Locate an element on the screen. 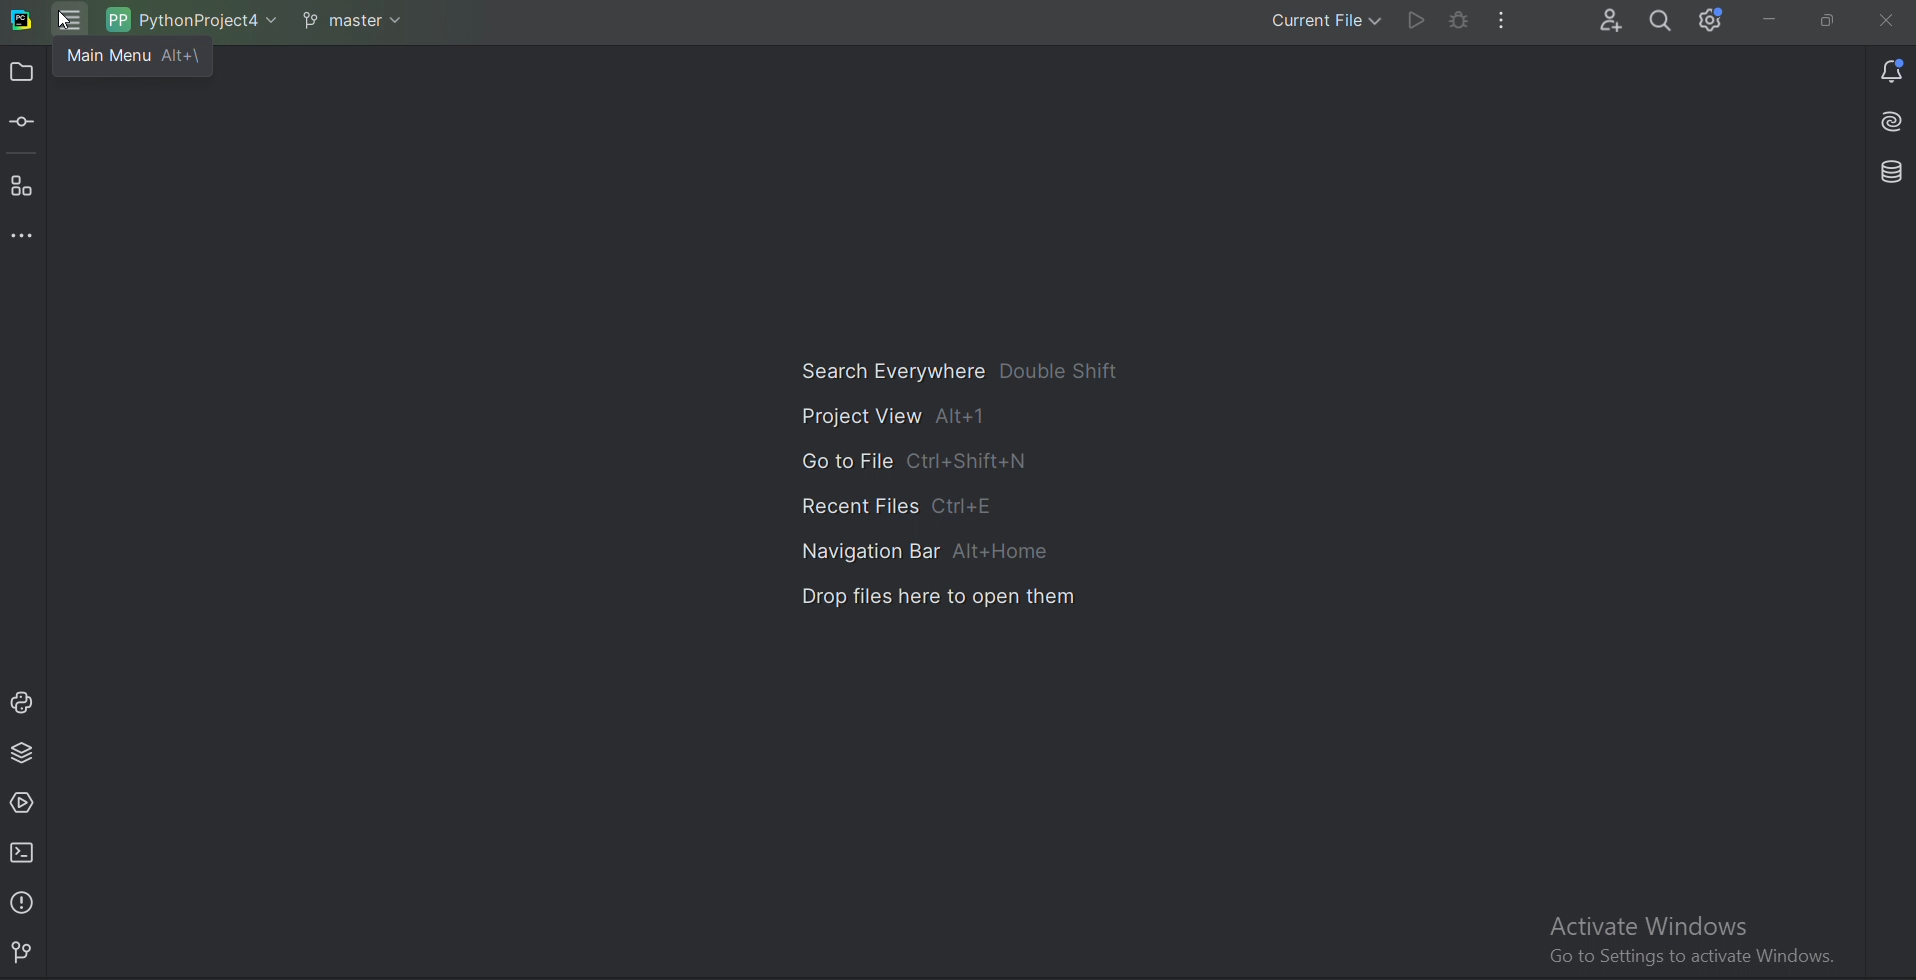 The image size is (1916, 980). Debug is located at coordinates (1459, 20).